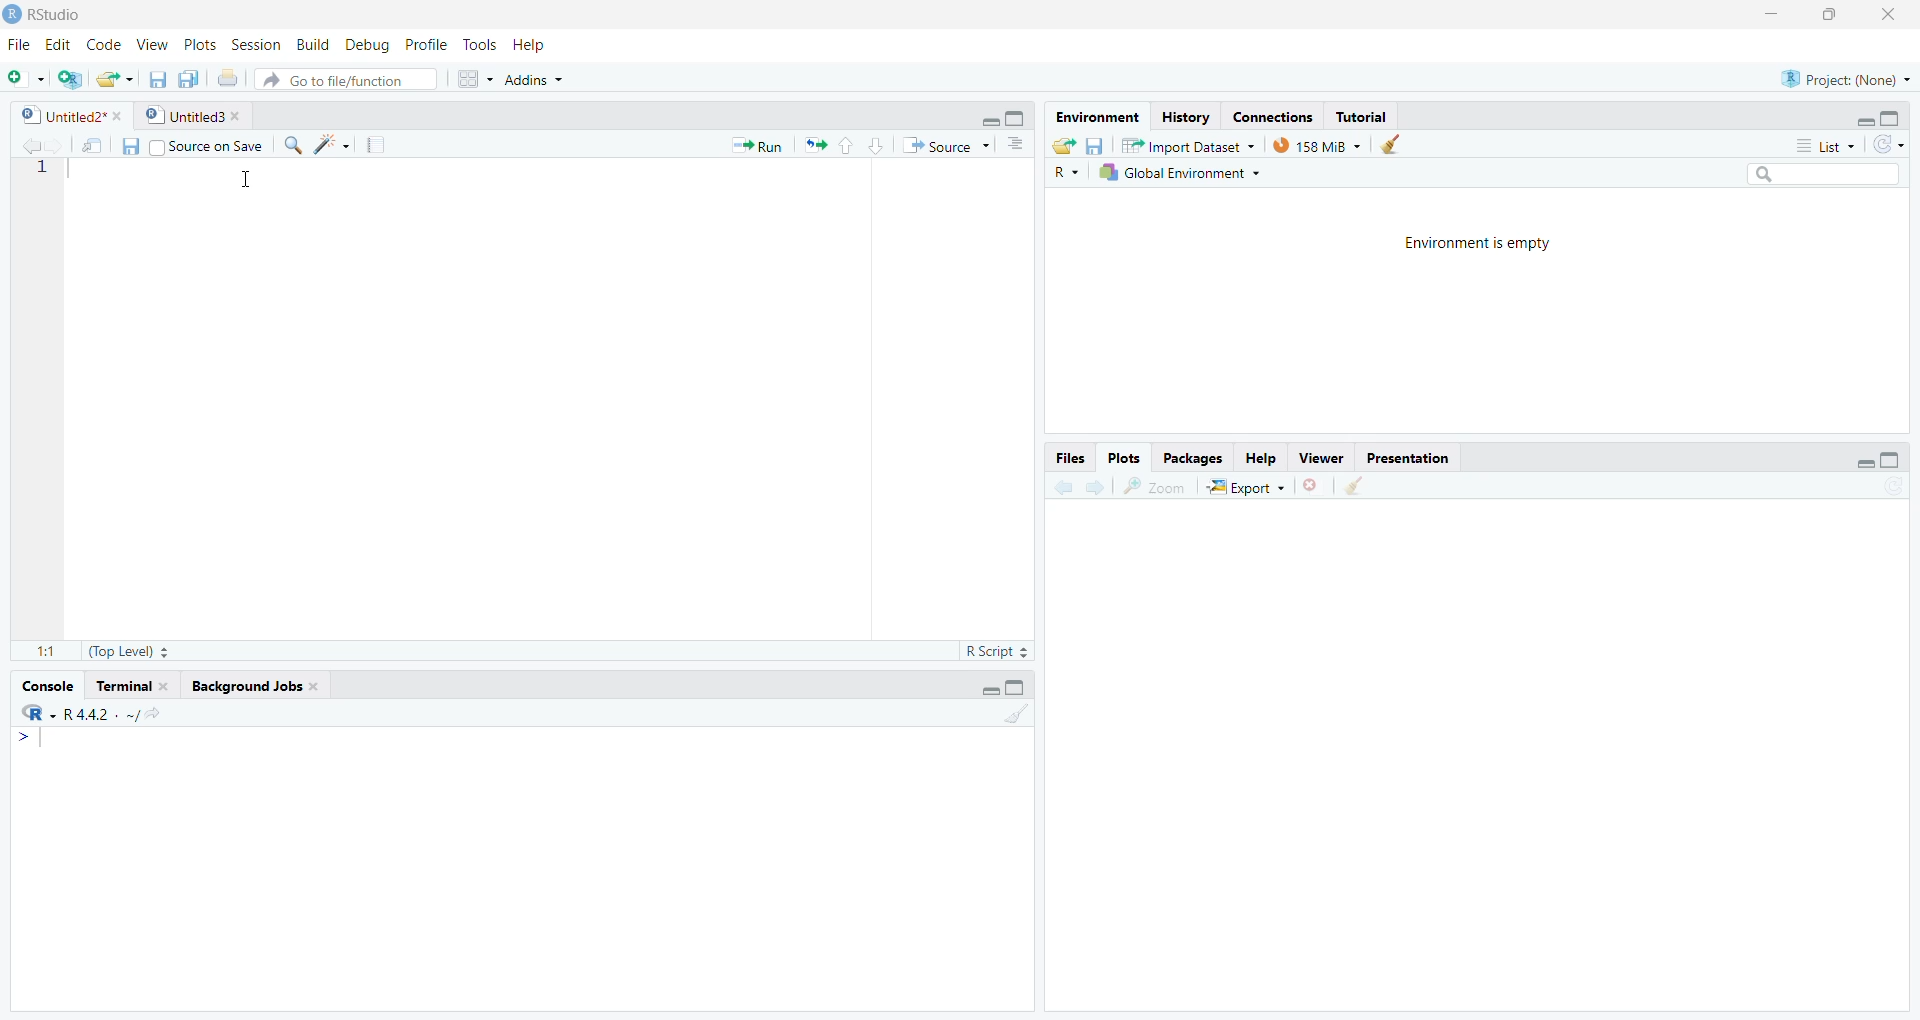 The width and height of the screenshot is (1920, 1020). I want to click on Plots, so click(199, 41).